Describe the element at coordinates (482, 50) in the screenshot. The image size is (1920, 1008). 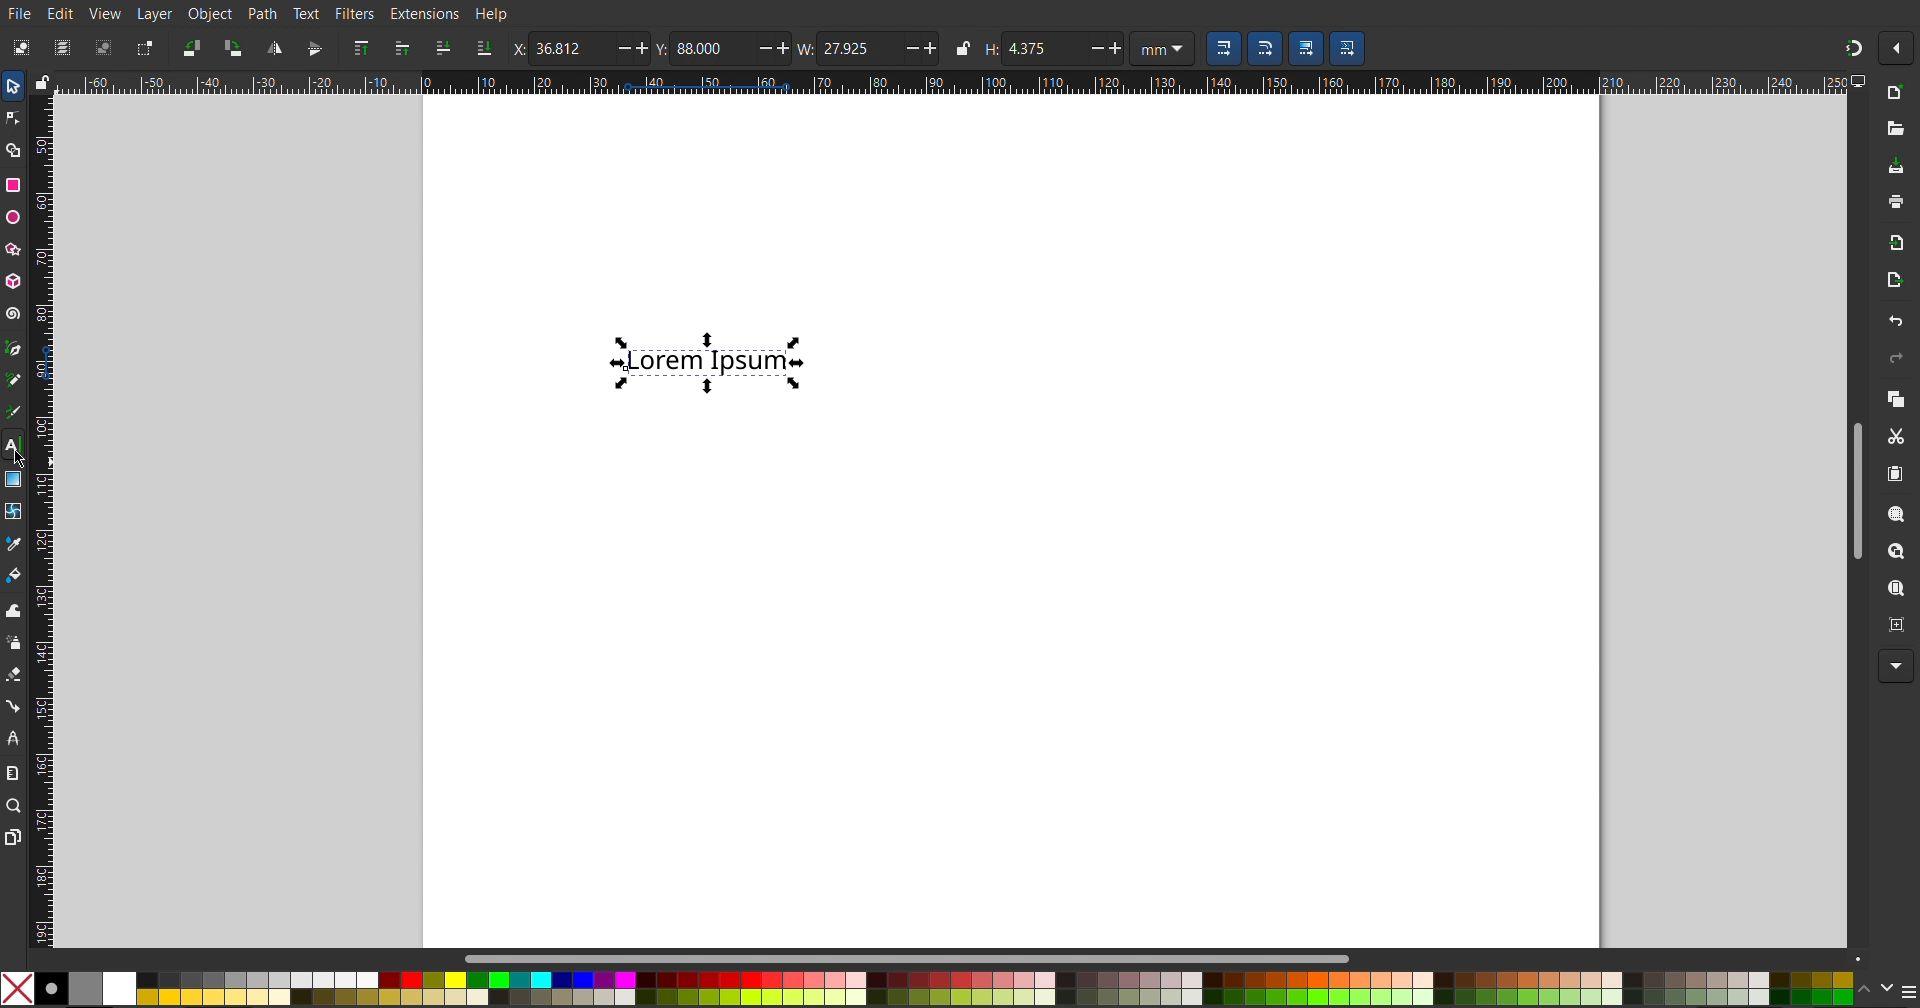
I see `Lower selection to bottom` at that location.